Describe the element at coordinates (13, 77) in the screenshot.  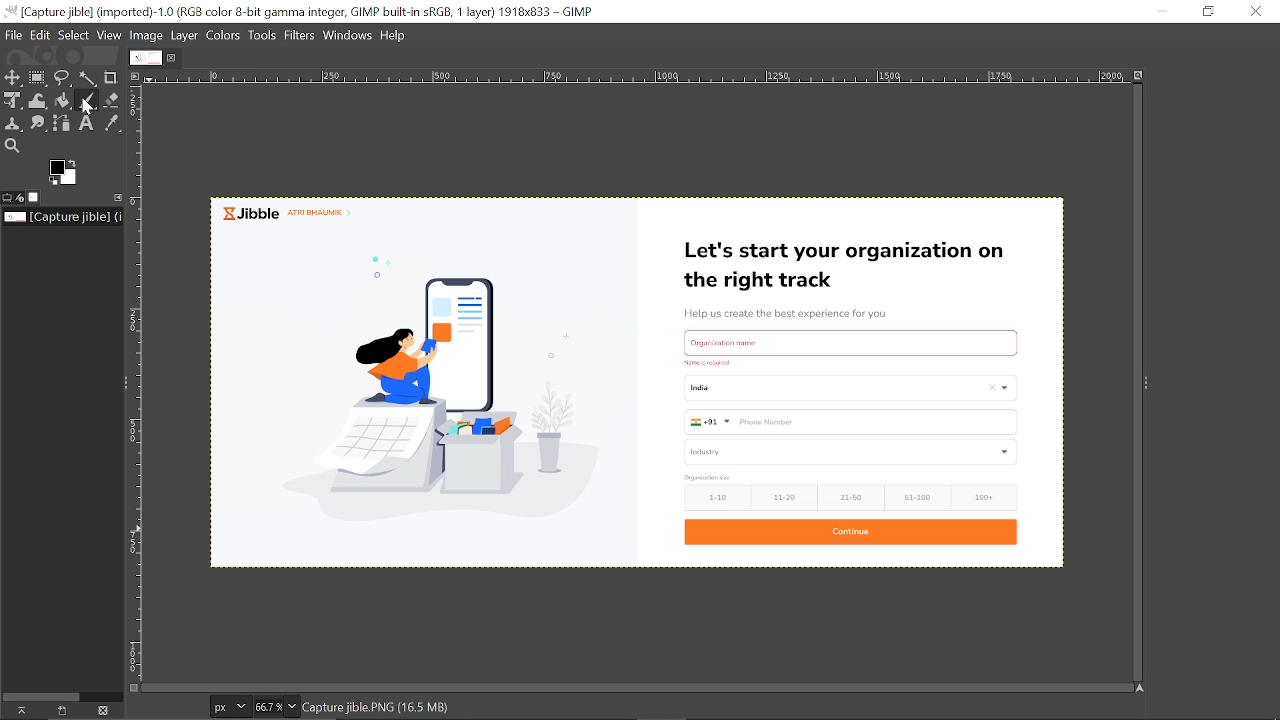
I see `Move tool` at that location.